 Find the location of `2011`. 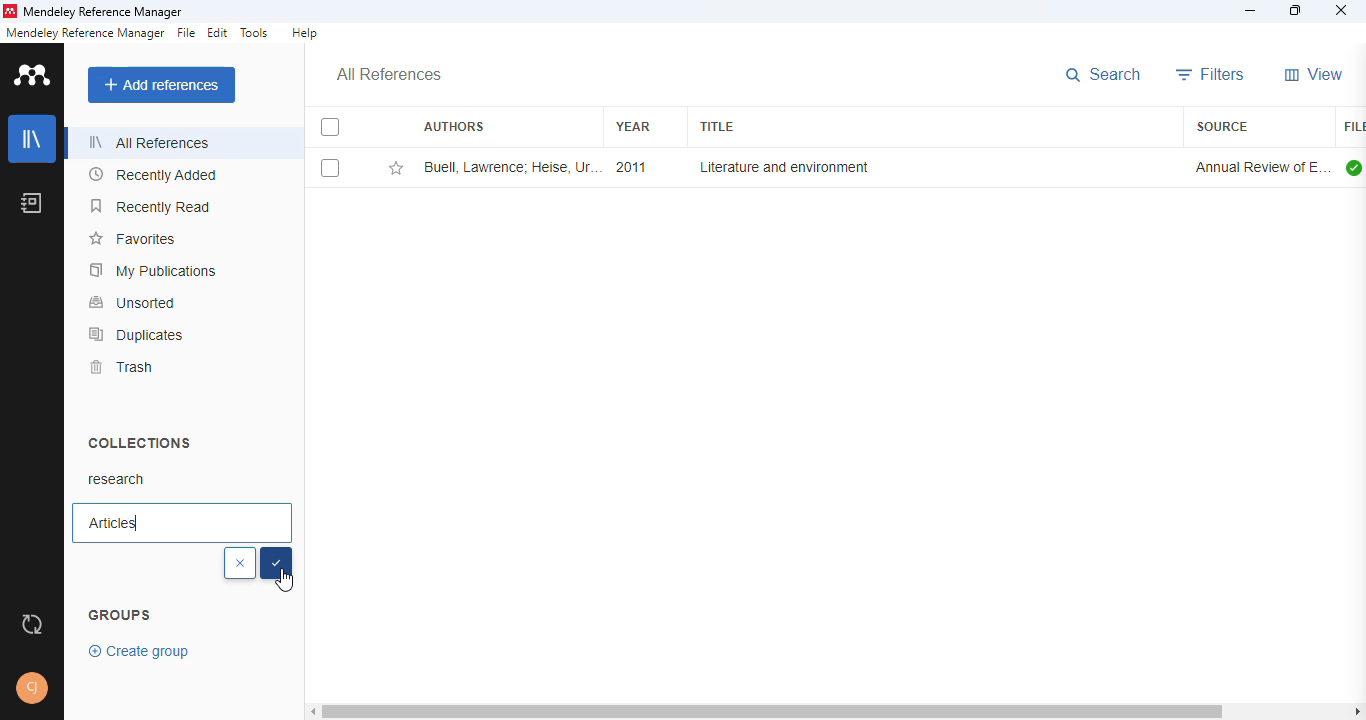

2011 is located at coordinates (630, 167).